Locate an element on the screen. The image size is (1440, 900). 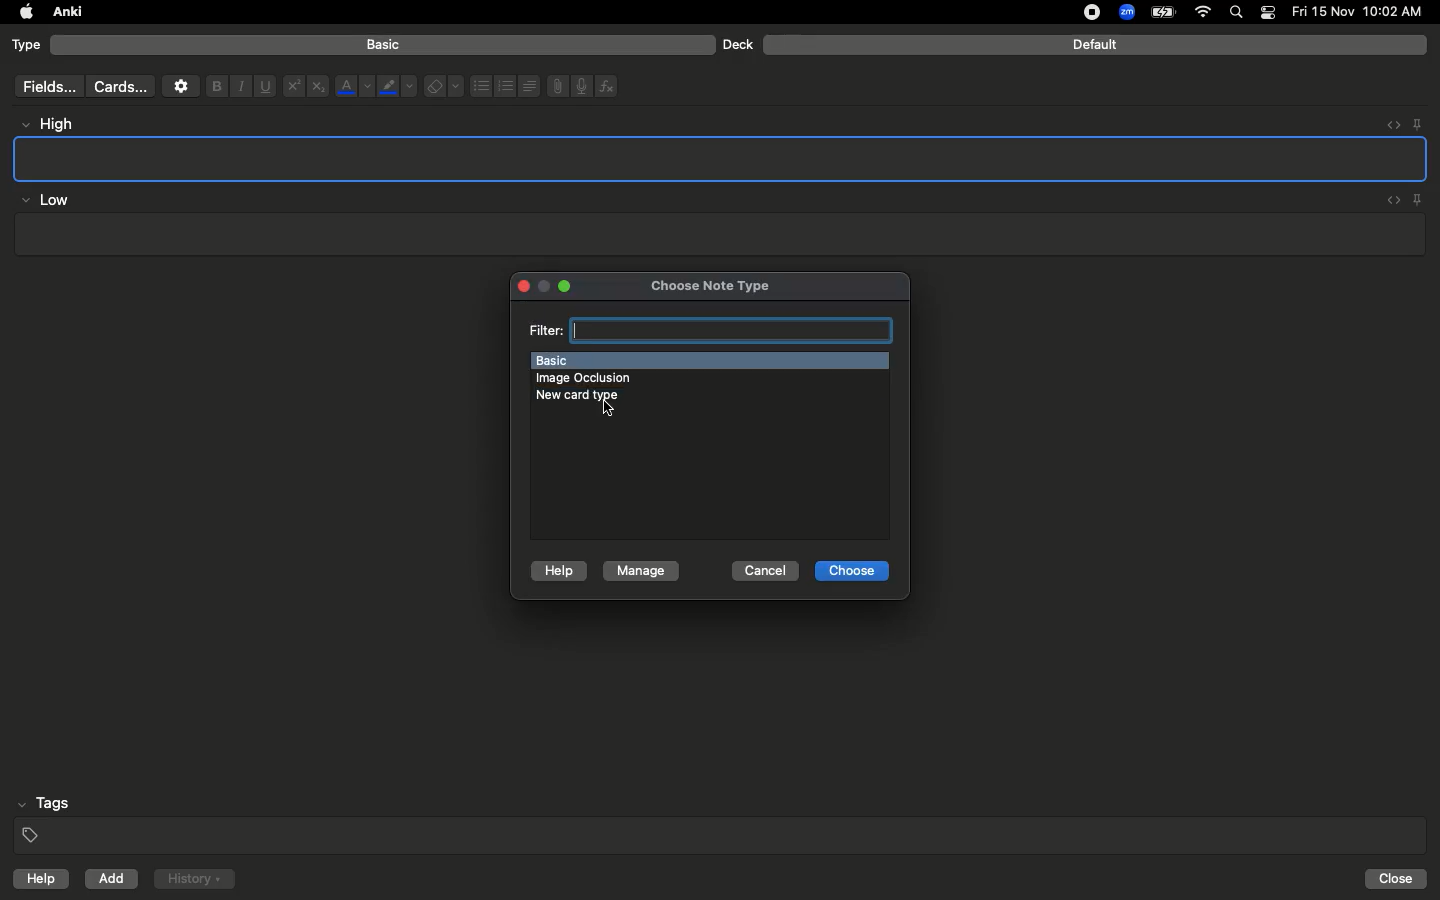
Voice recorder is located at coordinates (580, 84).